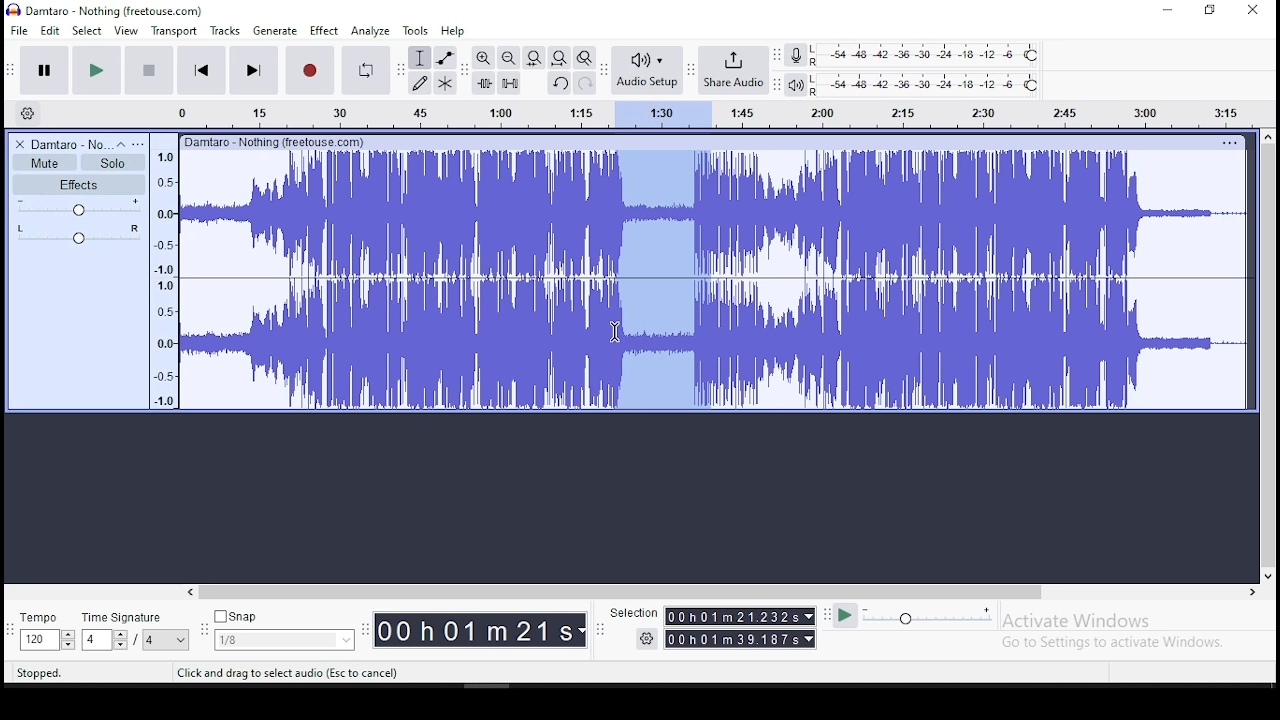 Image resolution: width=1280 pixels, height=720 pixels. What do you see at coordinates (284, 617) in the screenshot?
I see `Snap` at bounding box center [284, 617].